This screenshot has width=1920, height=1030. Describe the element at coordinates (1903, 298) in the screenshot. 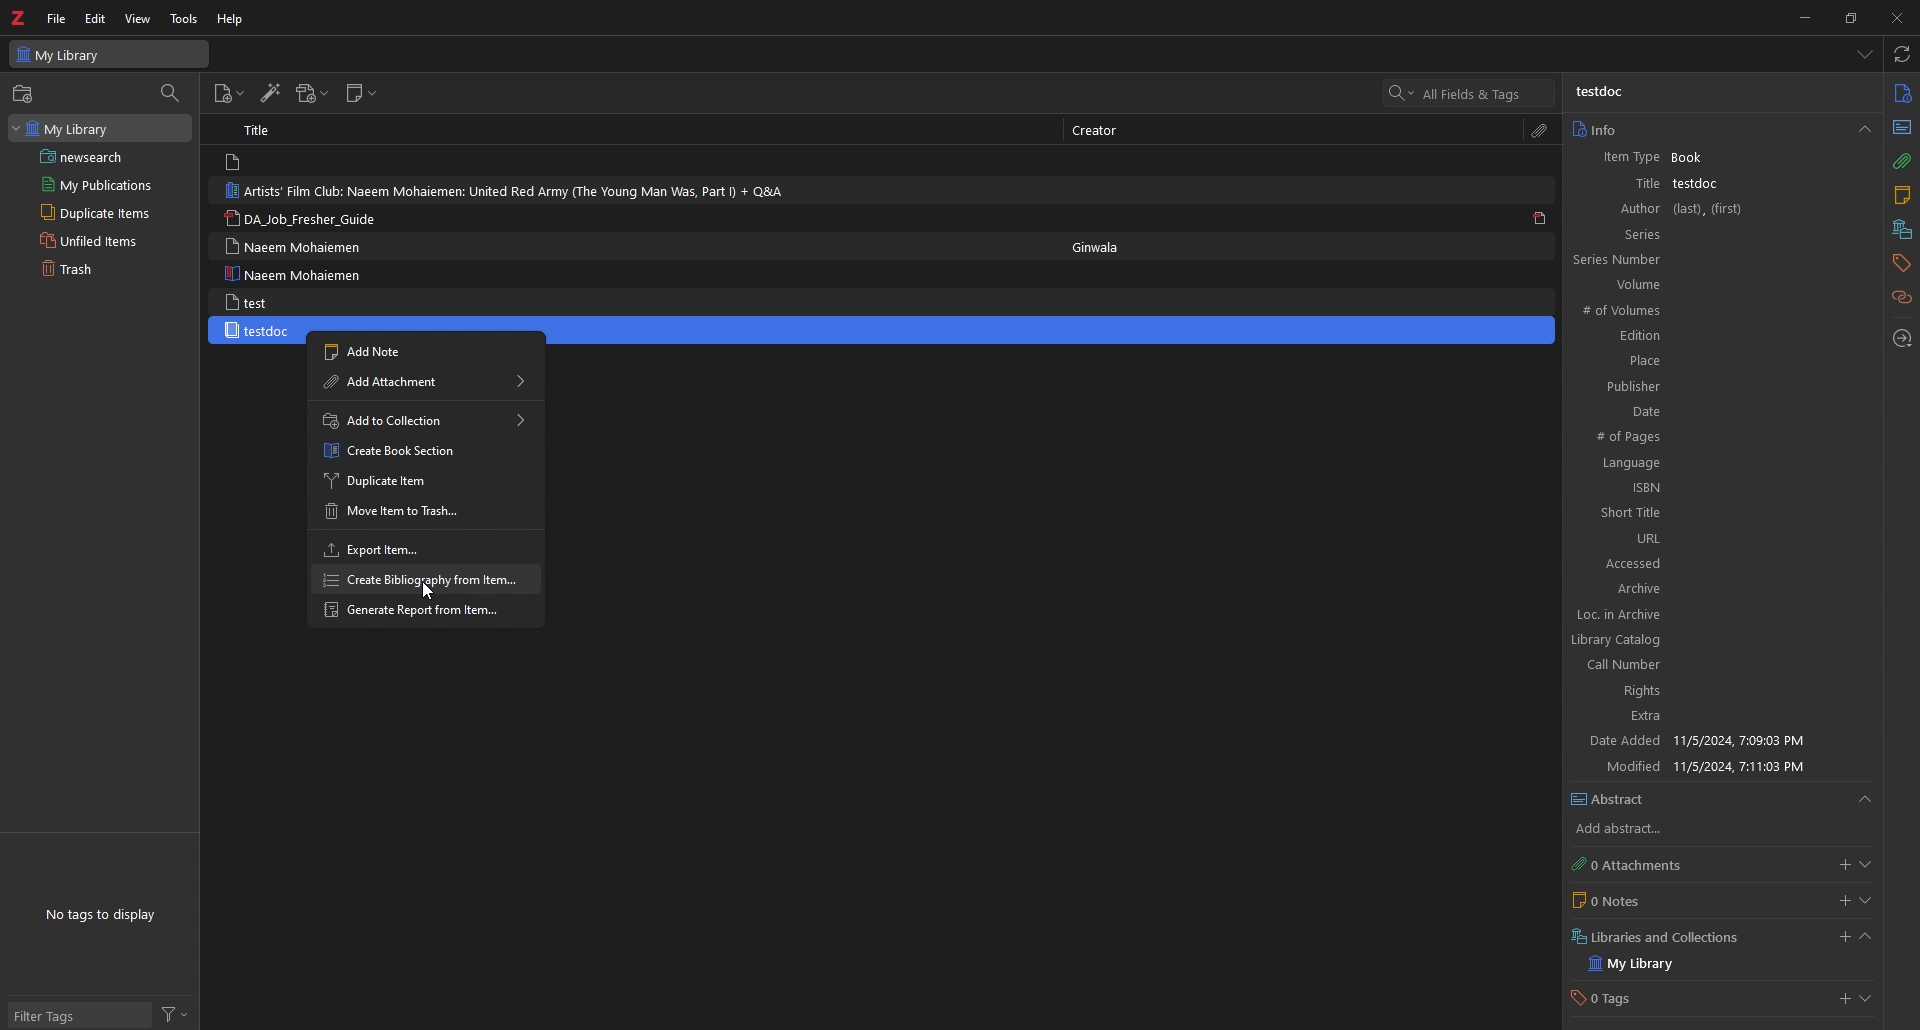

I see `related` at that location.